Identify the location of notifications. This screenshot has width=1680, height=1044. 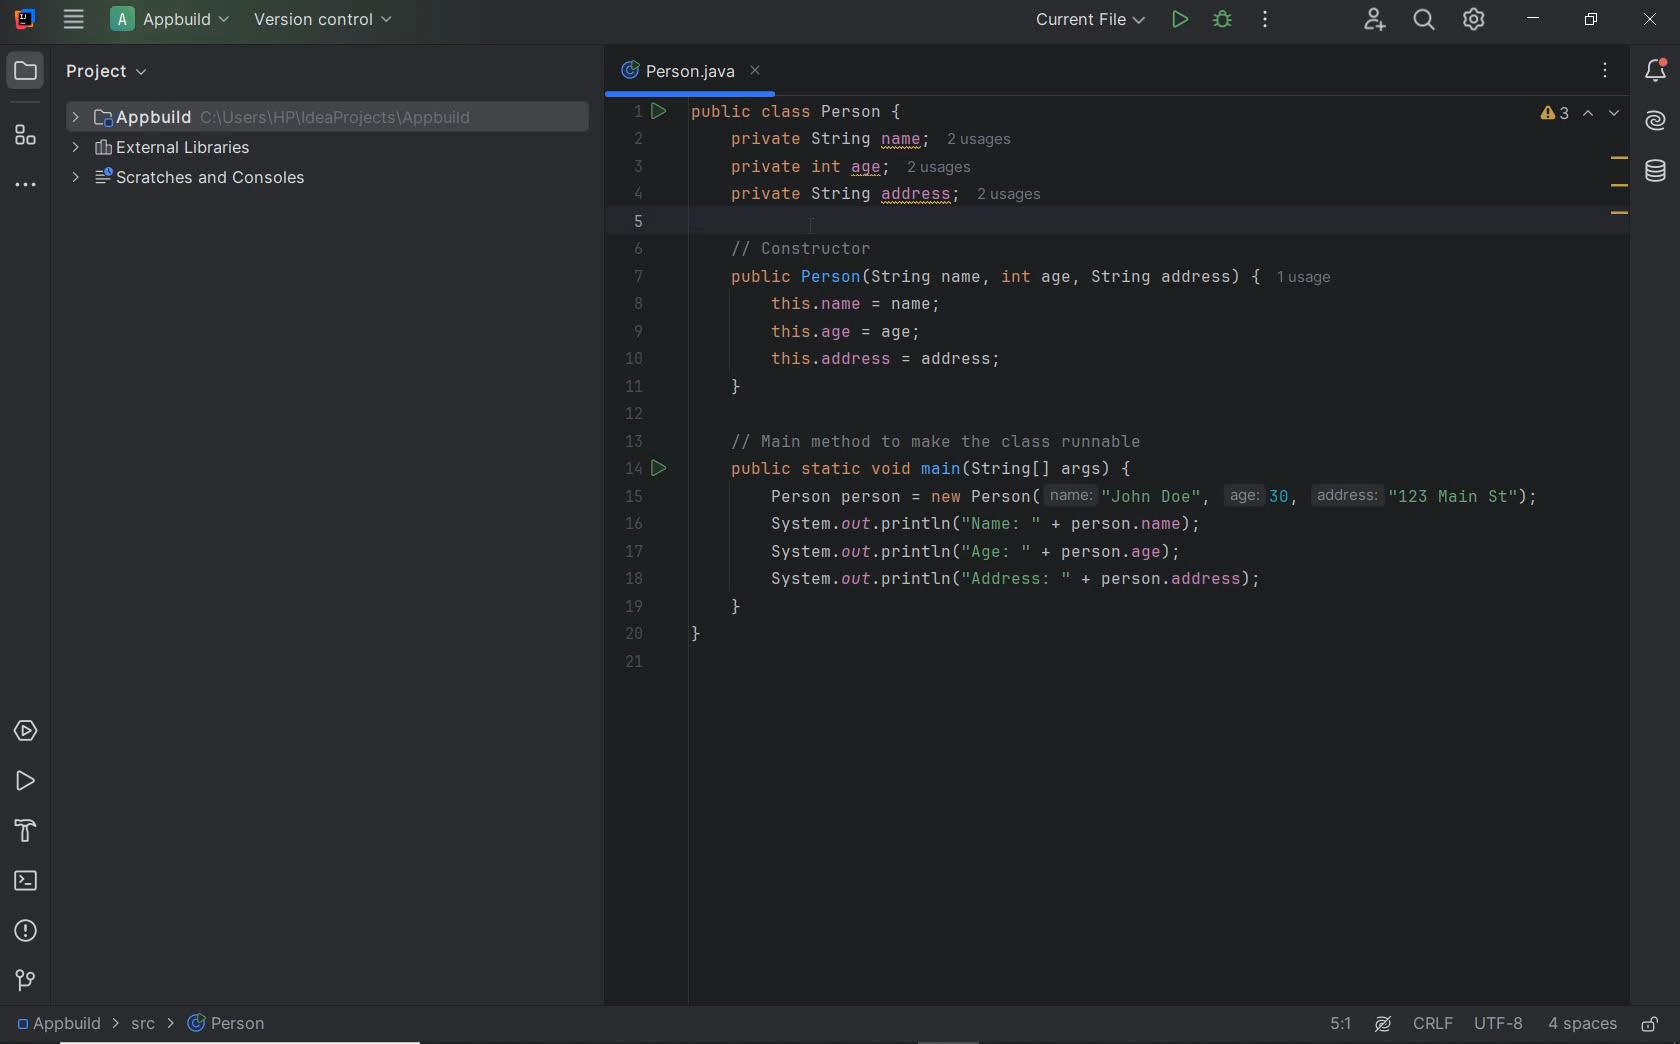
(1660, 71).